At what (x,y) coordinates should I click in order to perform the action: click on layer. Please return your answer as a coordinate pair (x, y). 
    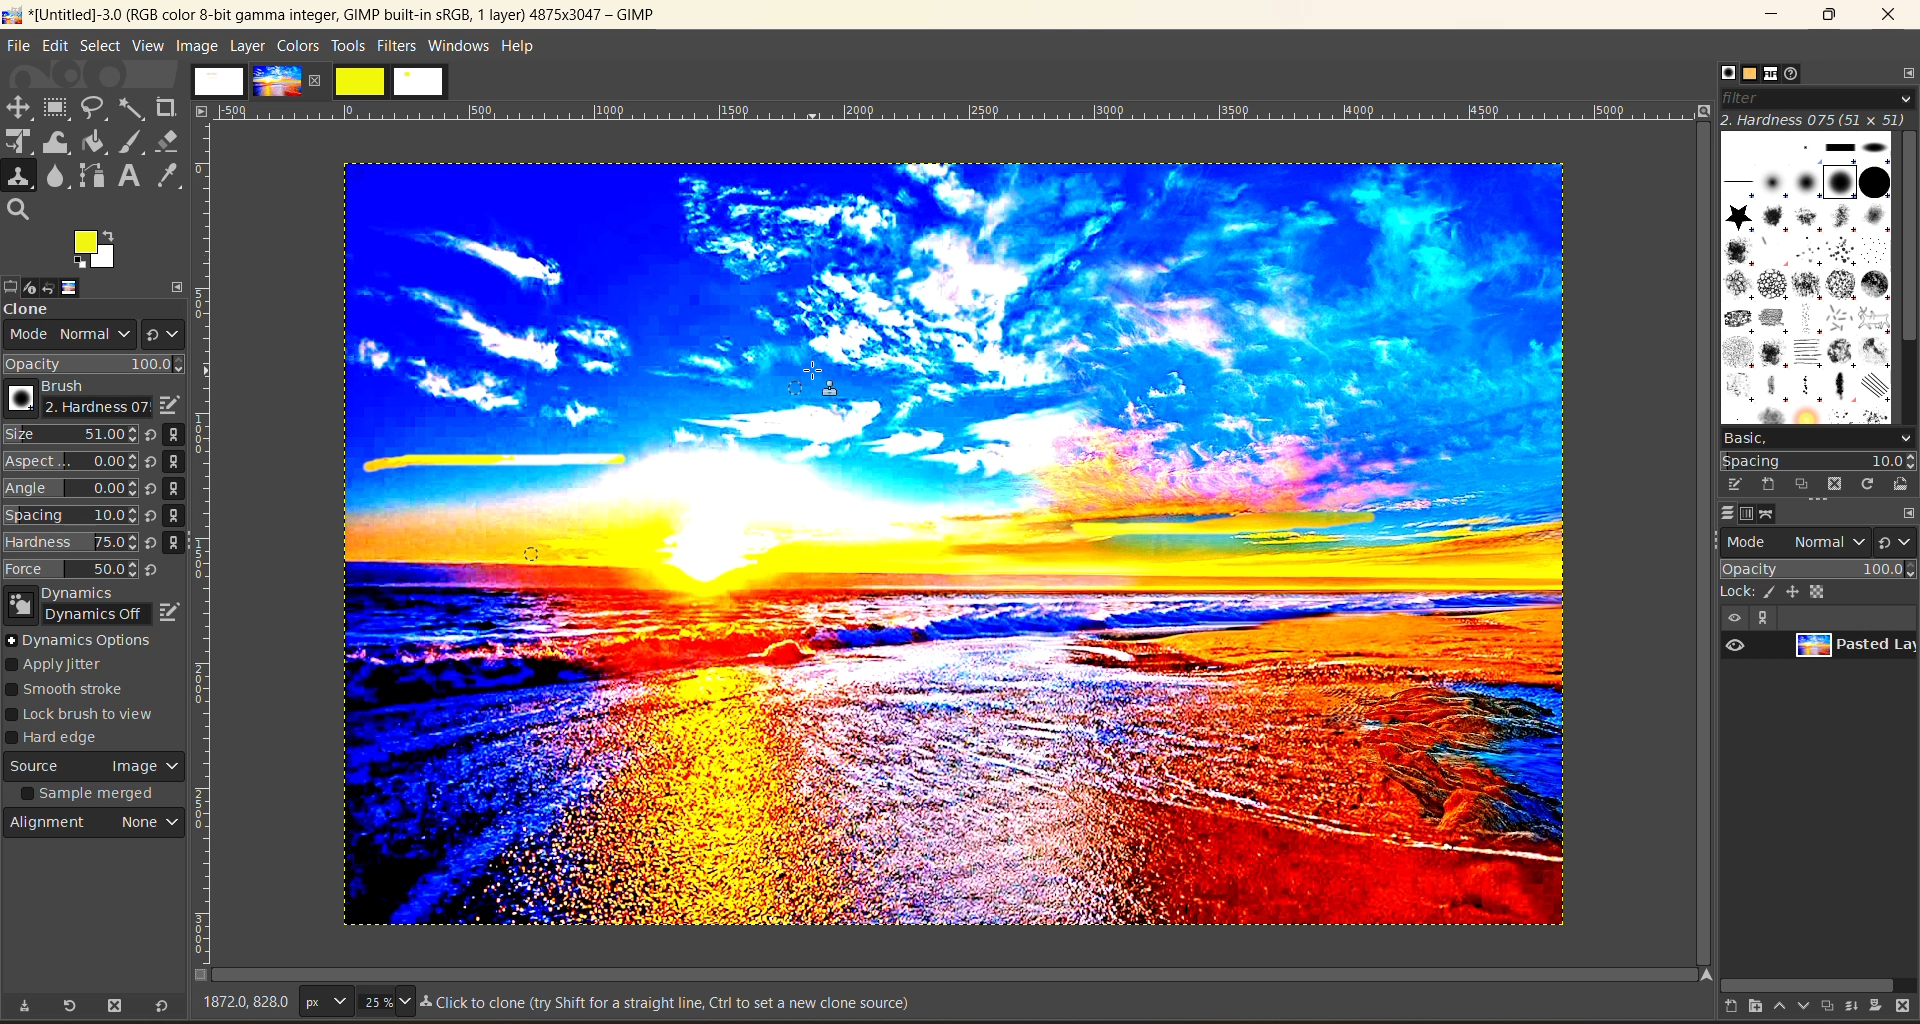
    Looking at the image, I should click on (247, 45).